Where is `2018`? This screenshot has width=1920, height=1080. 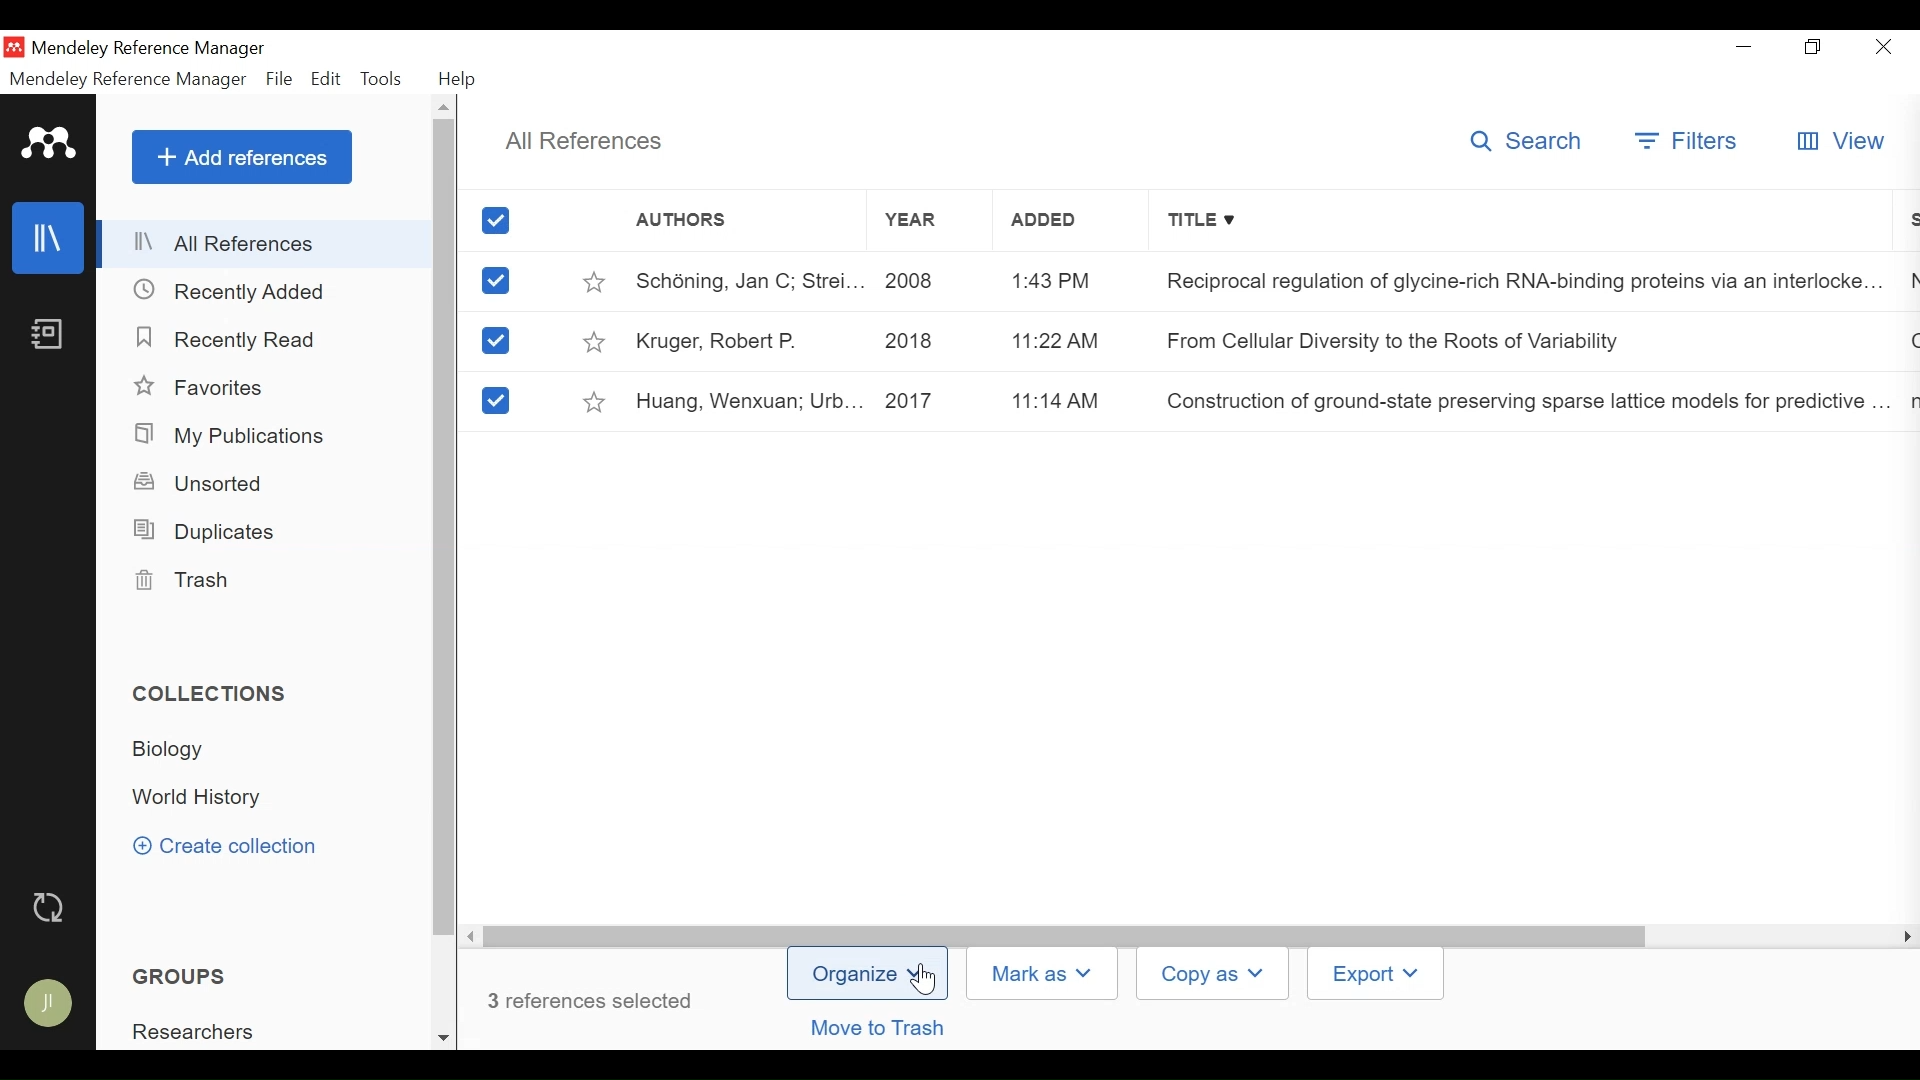
2018 is located at coordinates (925, 340).